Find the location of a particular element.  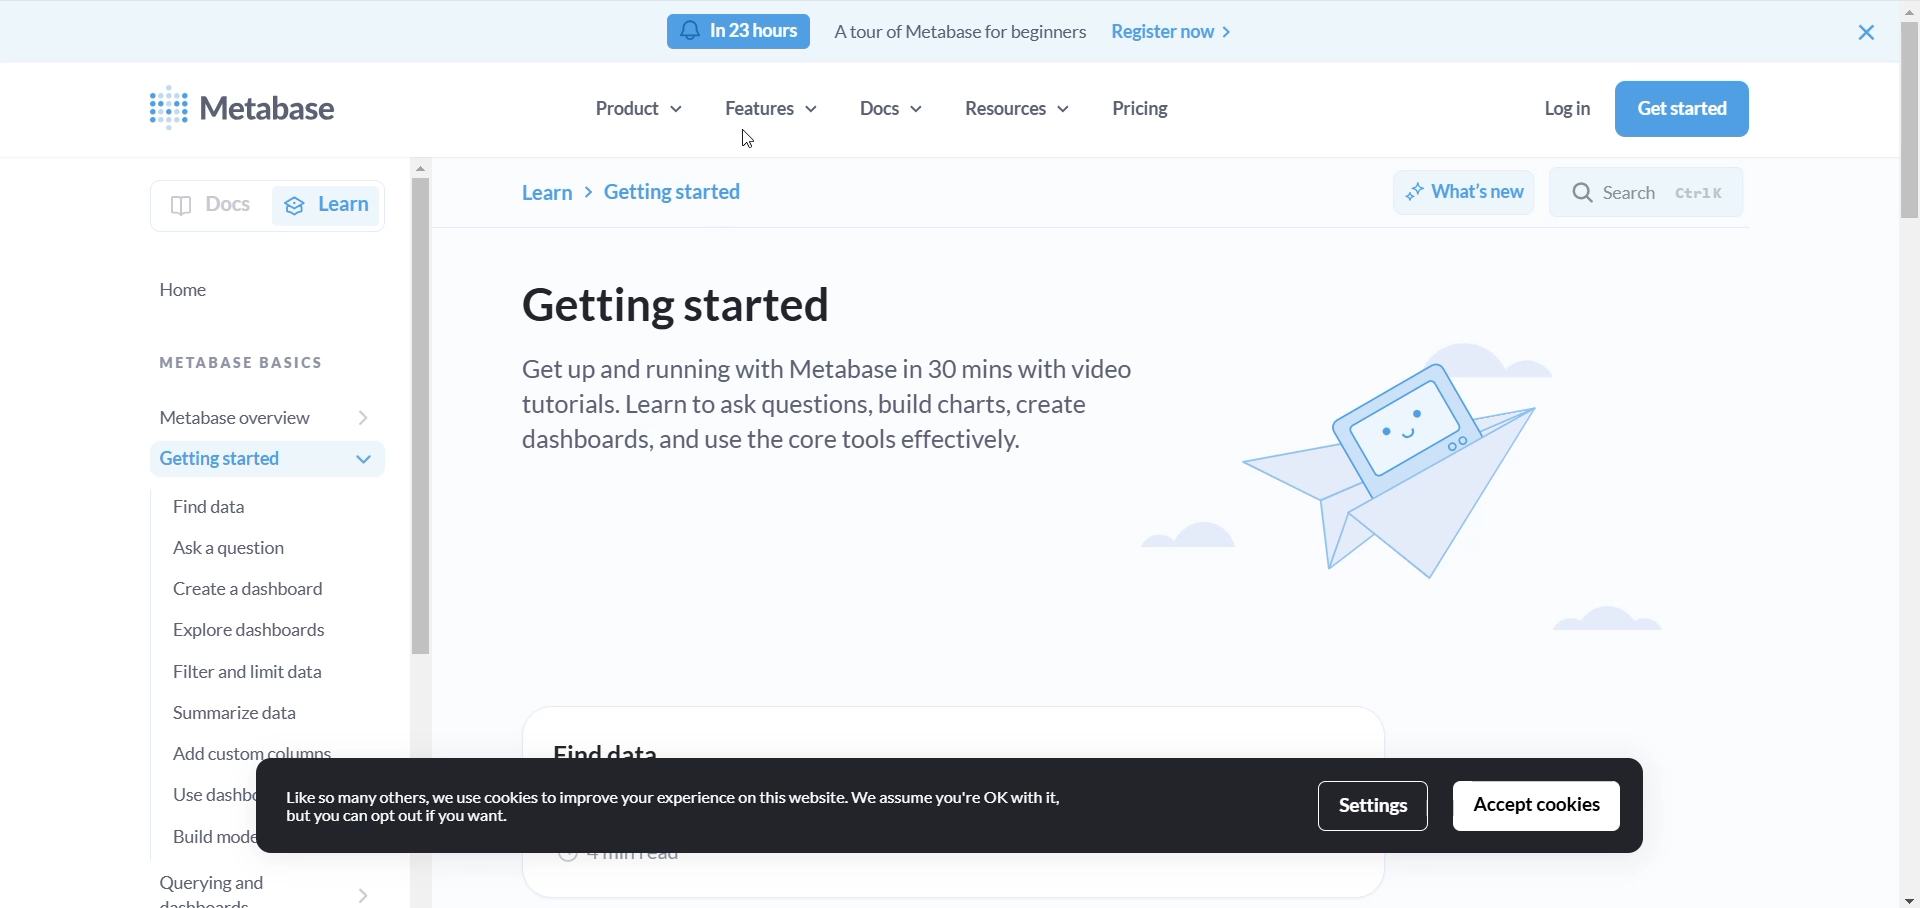

text is located at coordinates (681, 810).